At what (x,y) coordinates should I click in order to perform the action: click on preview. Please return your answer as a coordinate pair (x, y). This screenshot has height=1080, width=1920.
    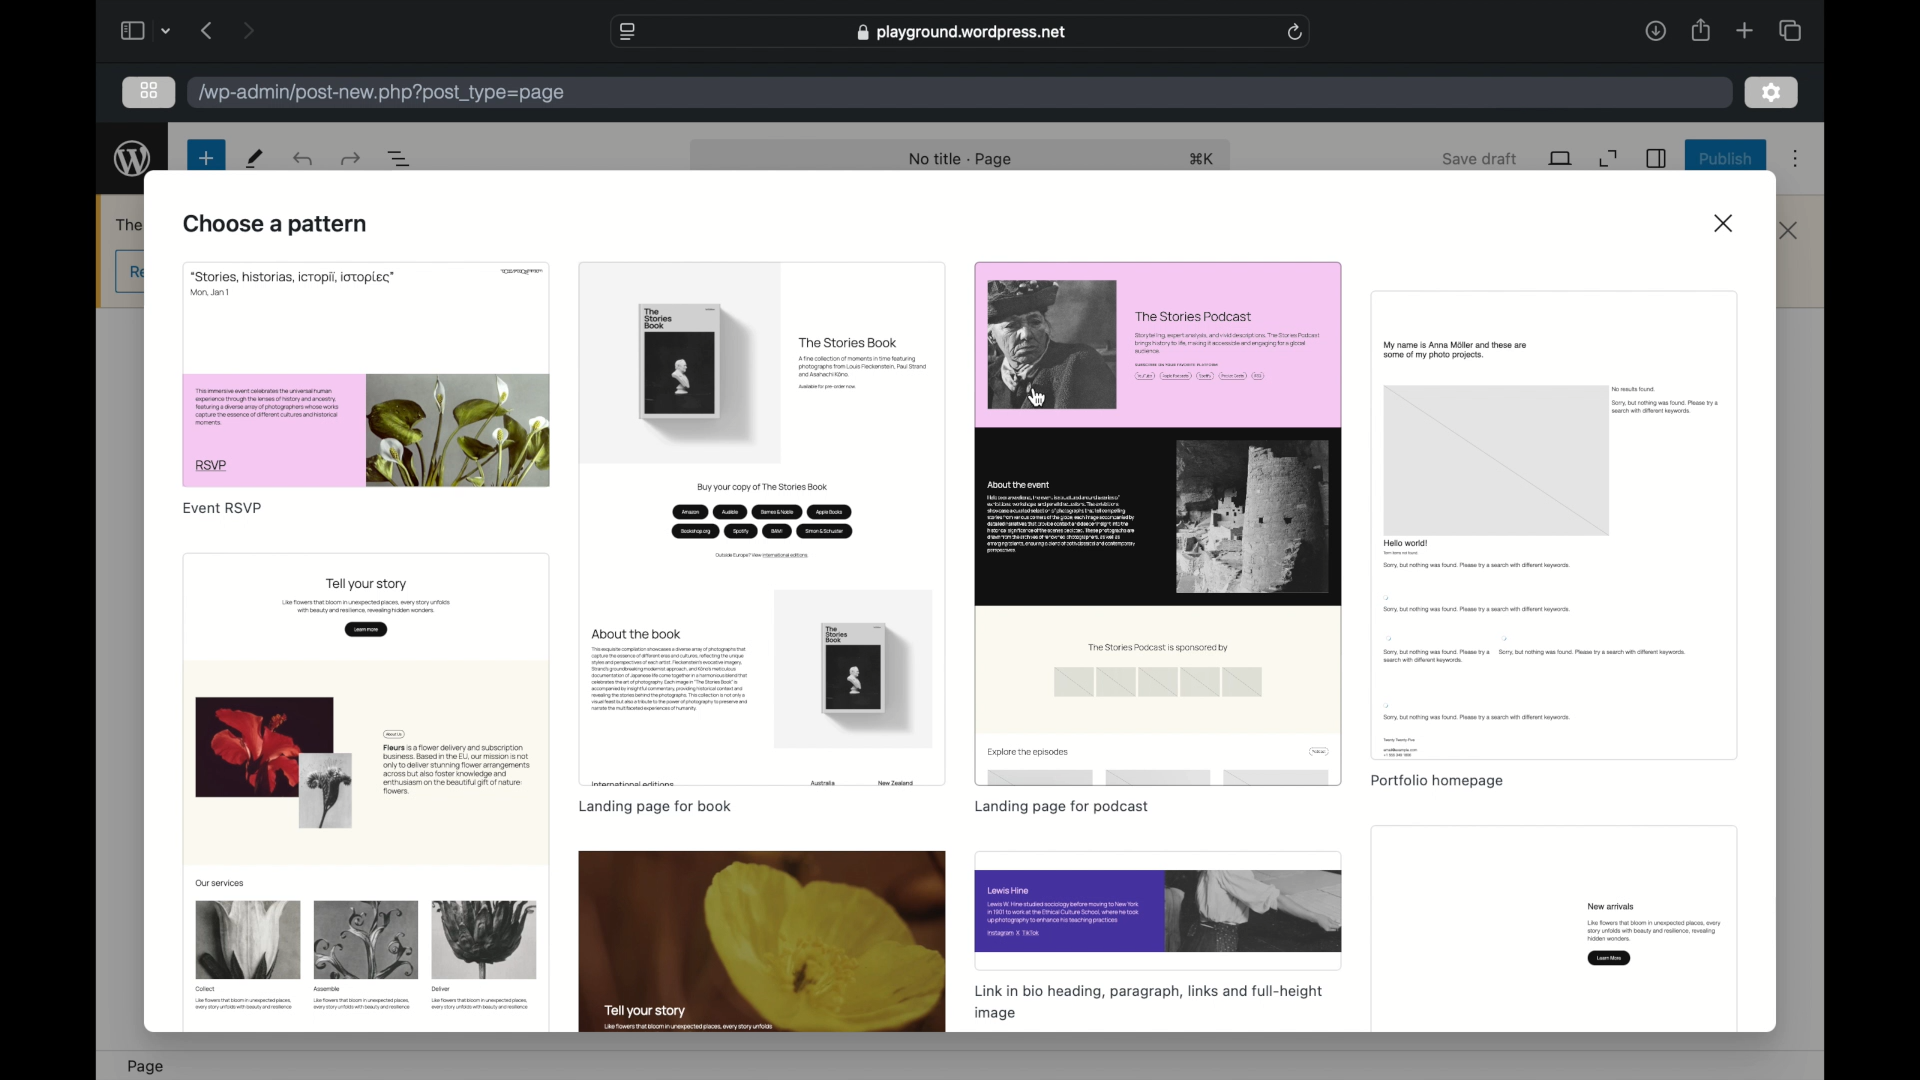
    Looking at the image, I should click on (1555, 930).